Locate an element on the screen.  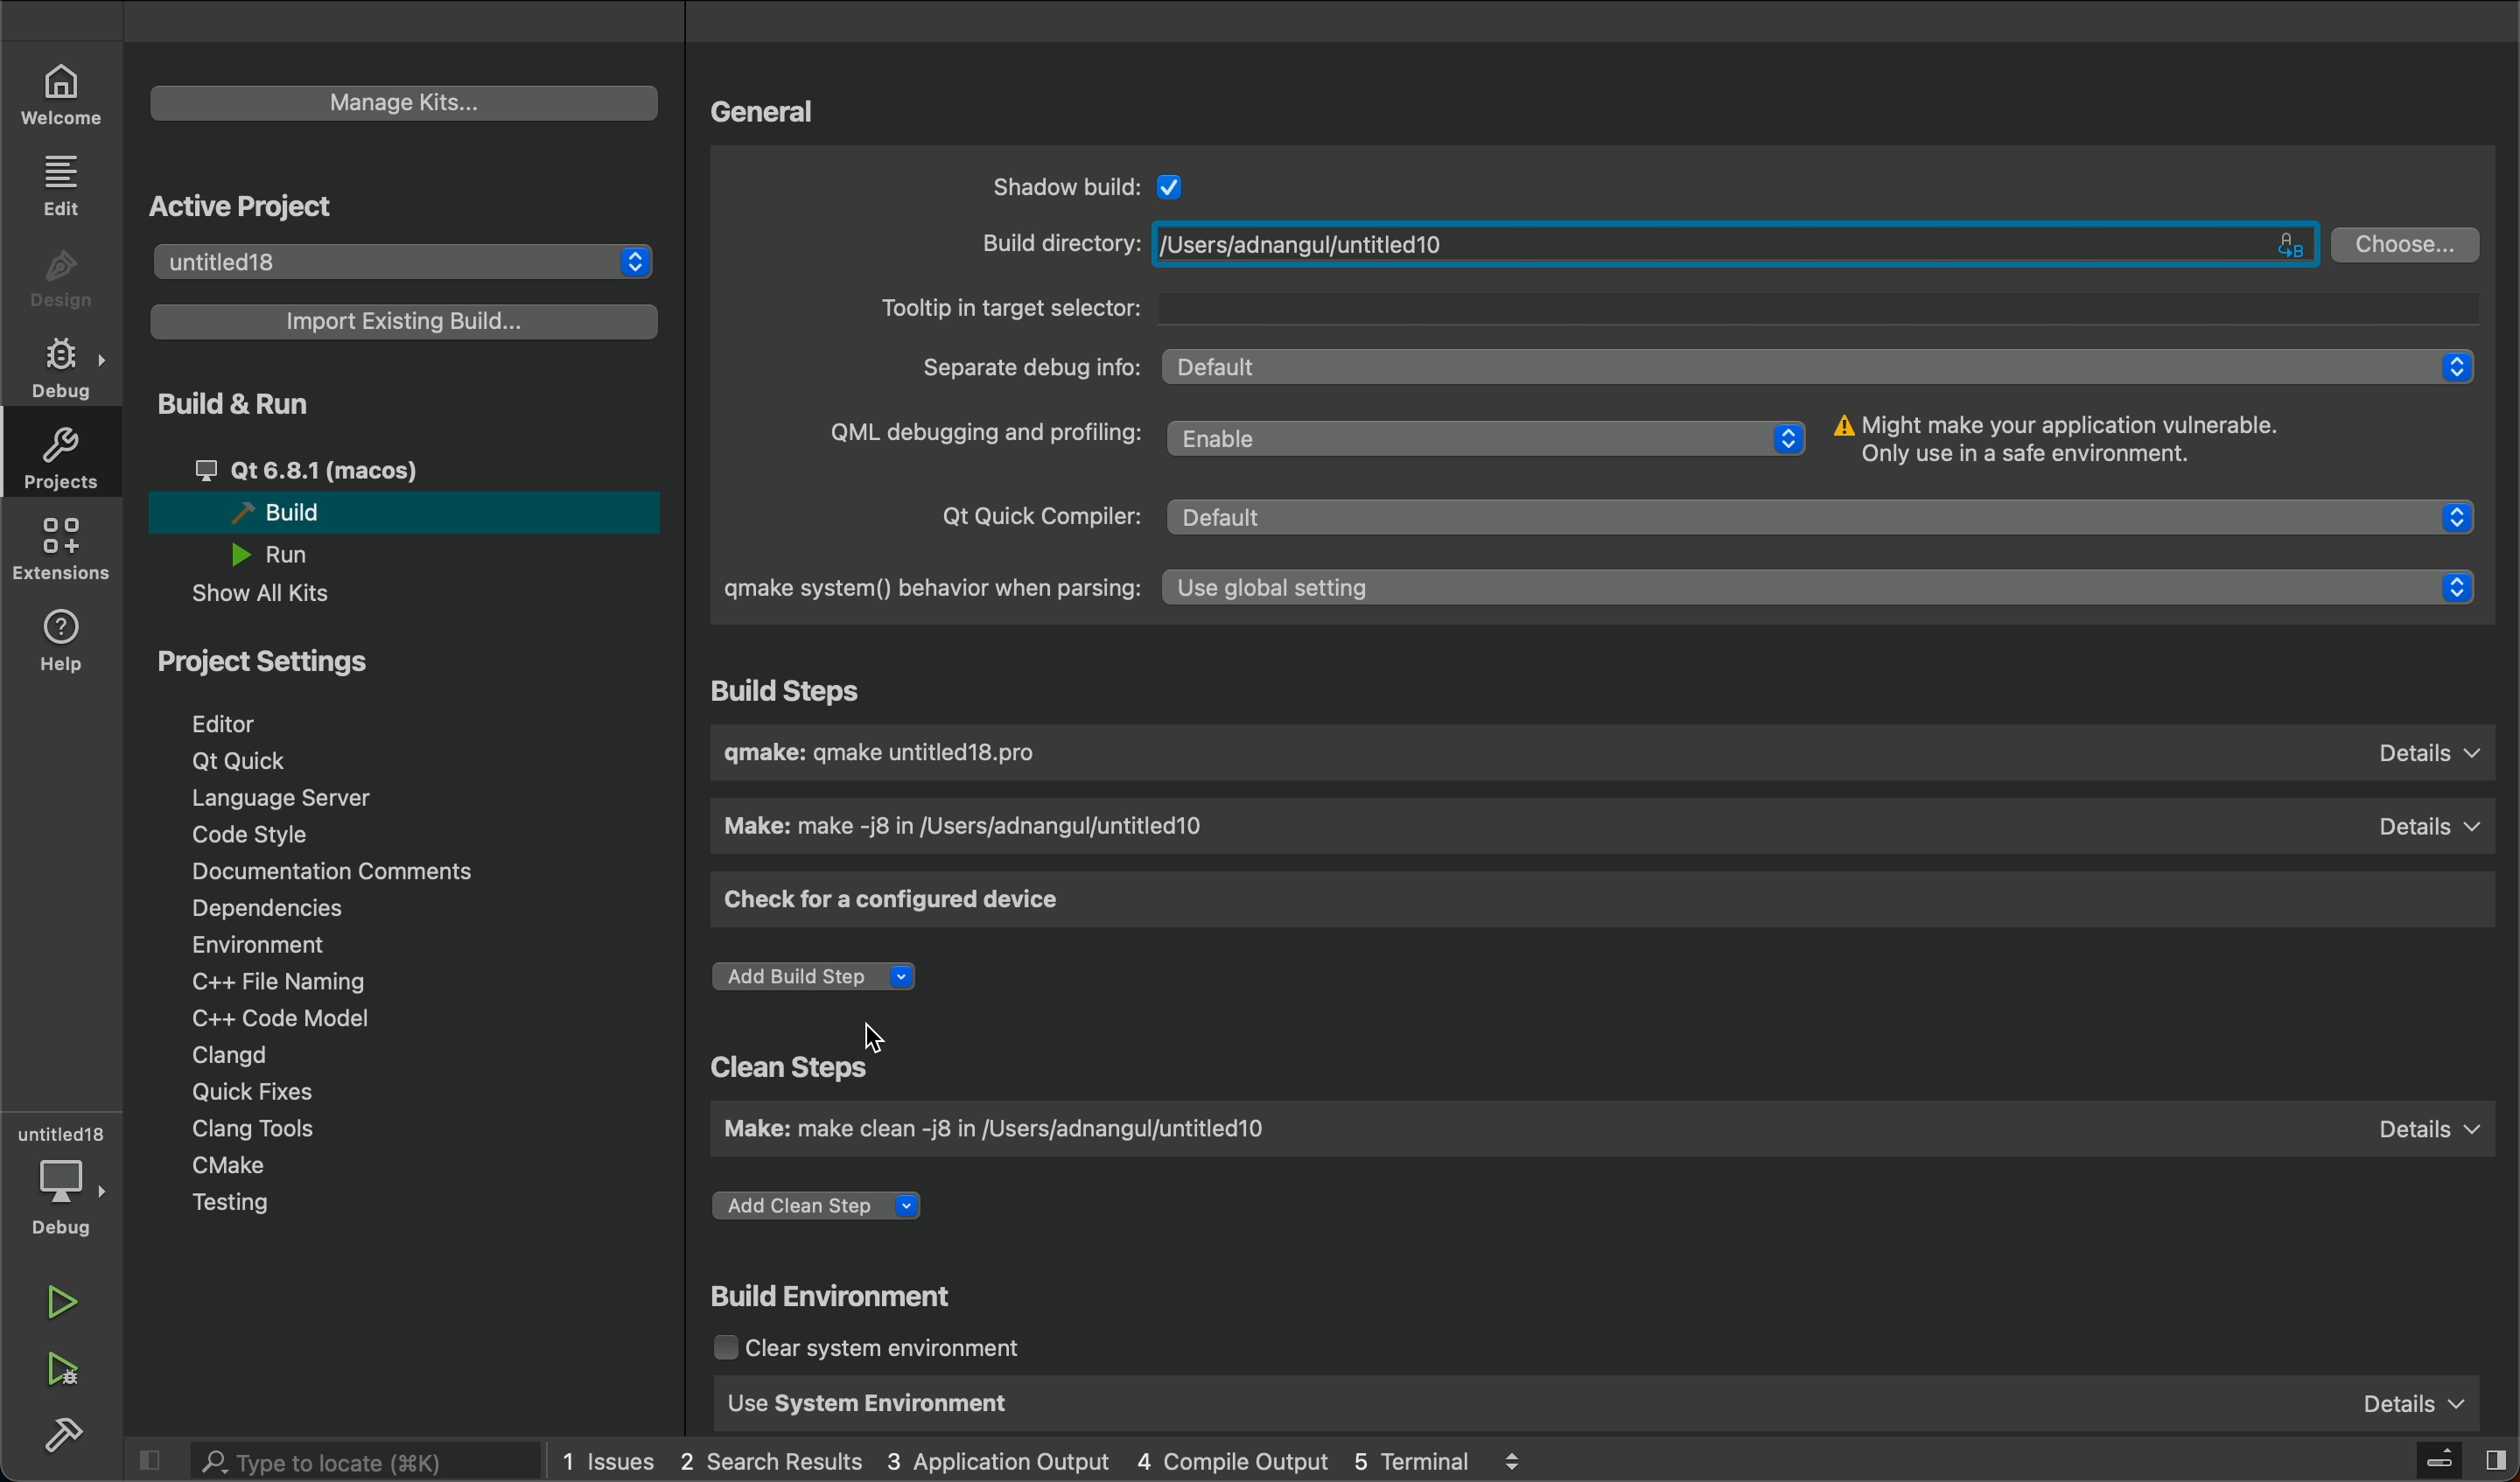
debug is located at coordinates (67, 366).